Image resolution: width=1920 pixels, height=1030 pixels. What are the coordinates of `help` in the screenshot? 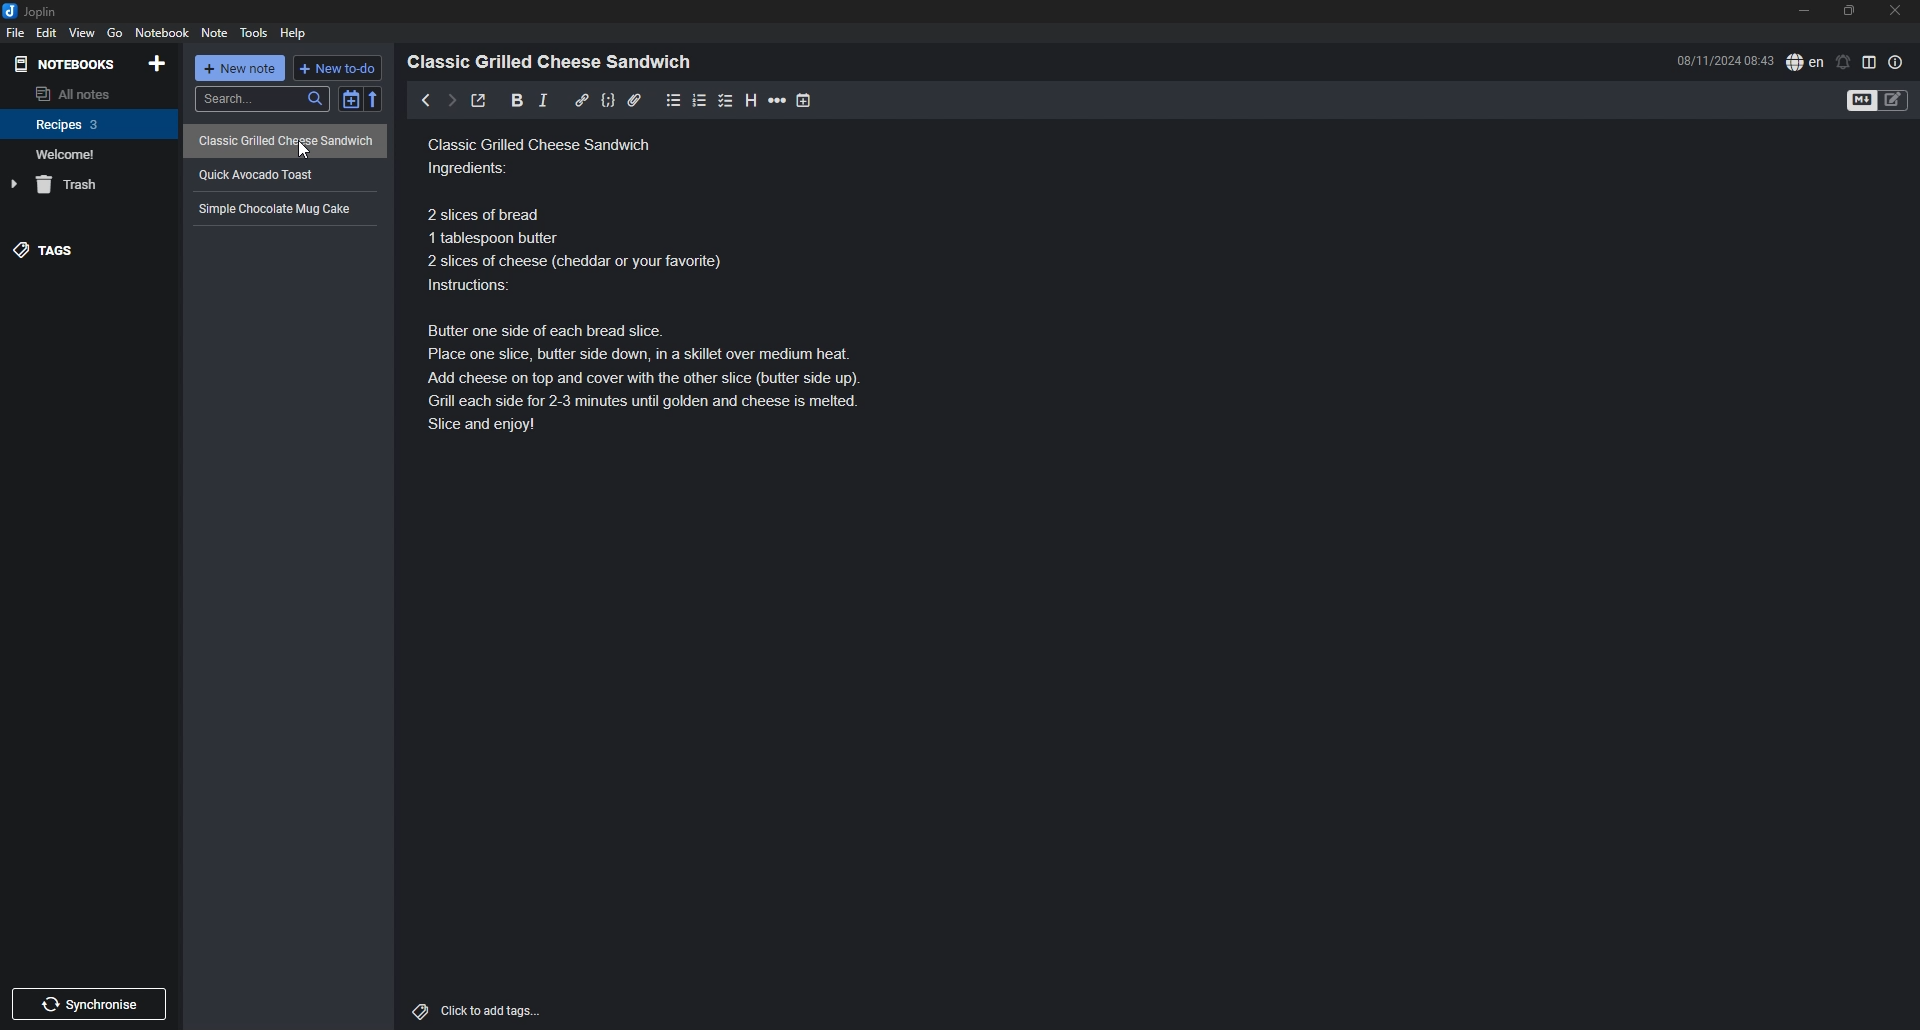 It's located at (296, 33).